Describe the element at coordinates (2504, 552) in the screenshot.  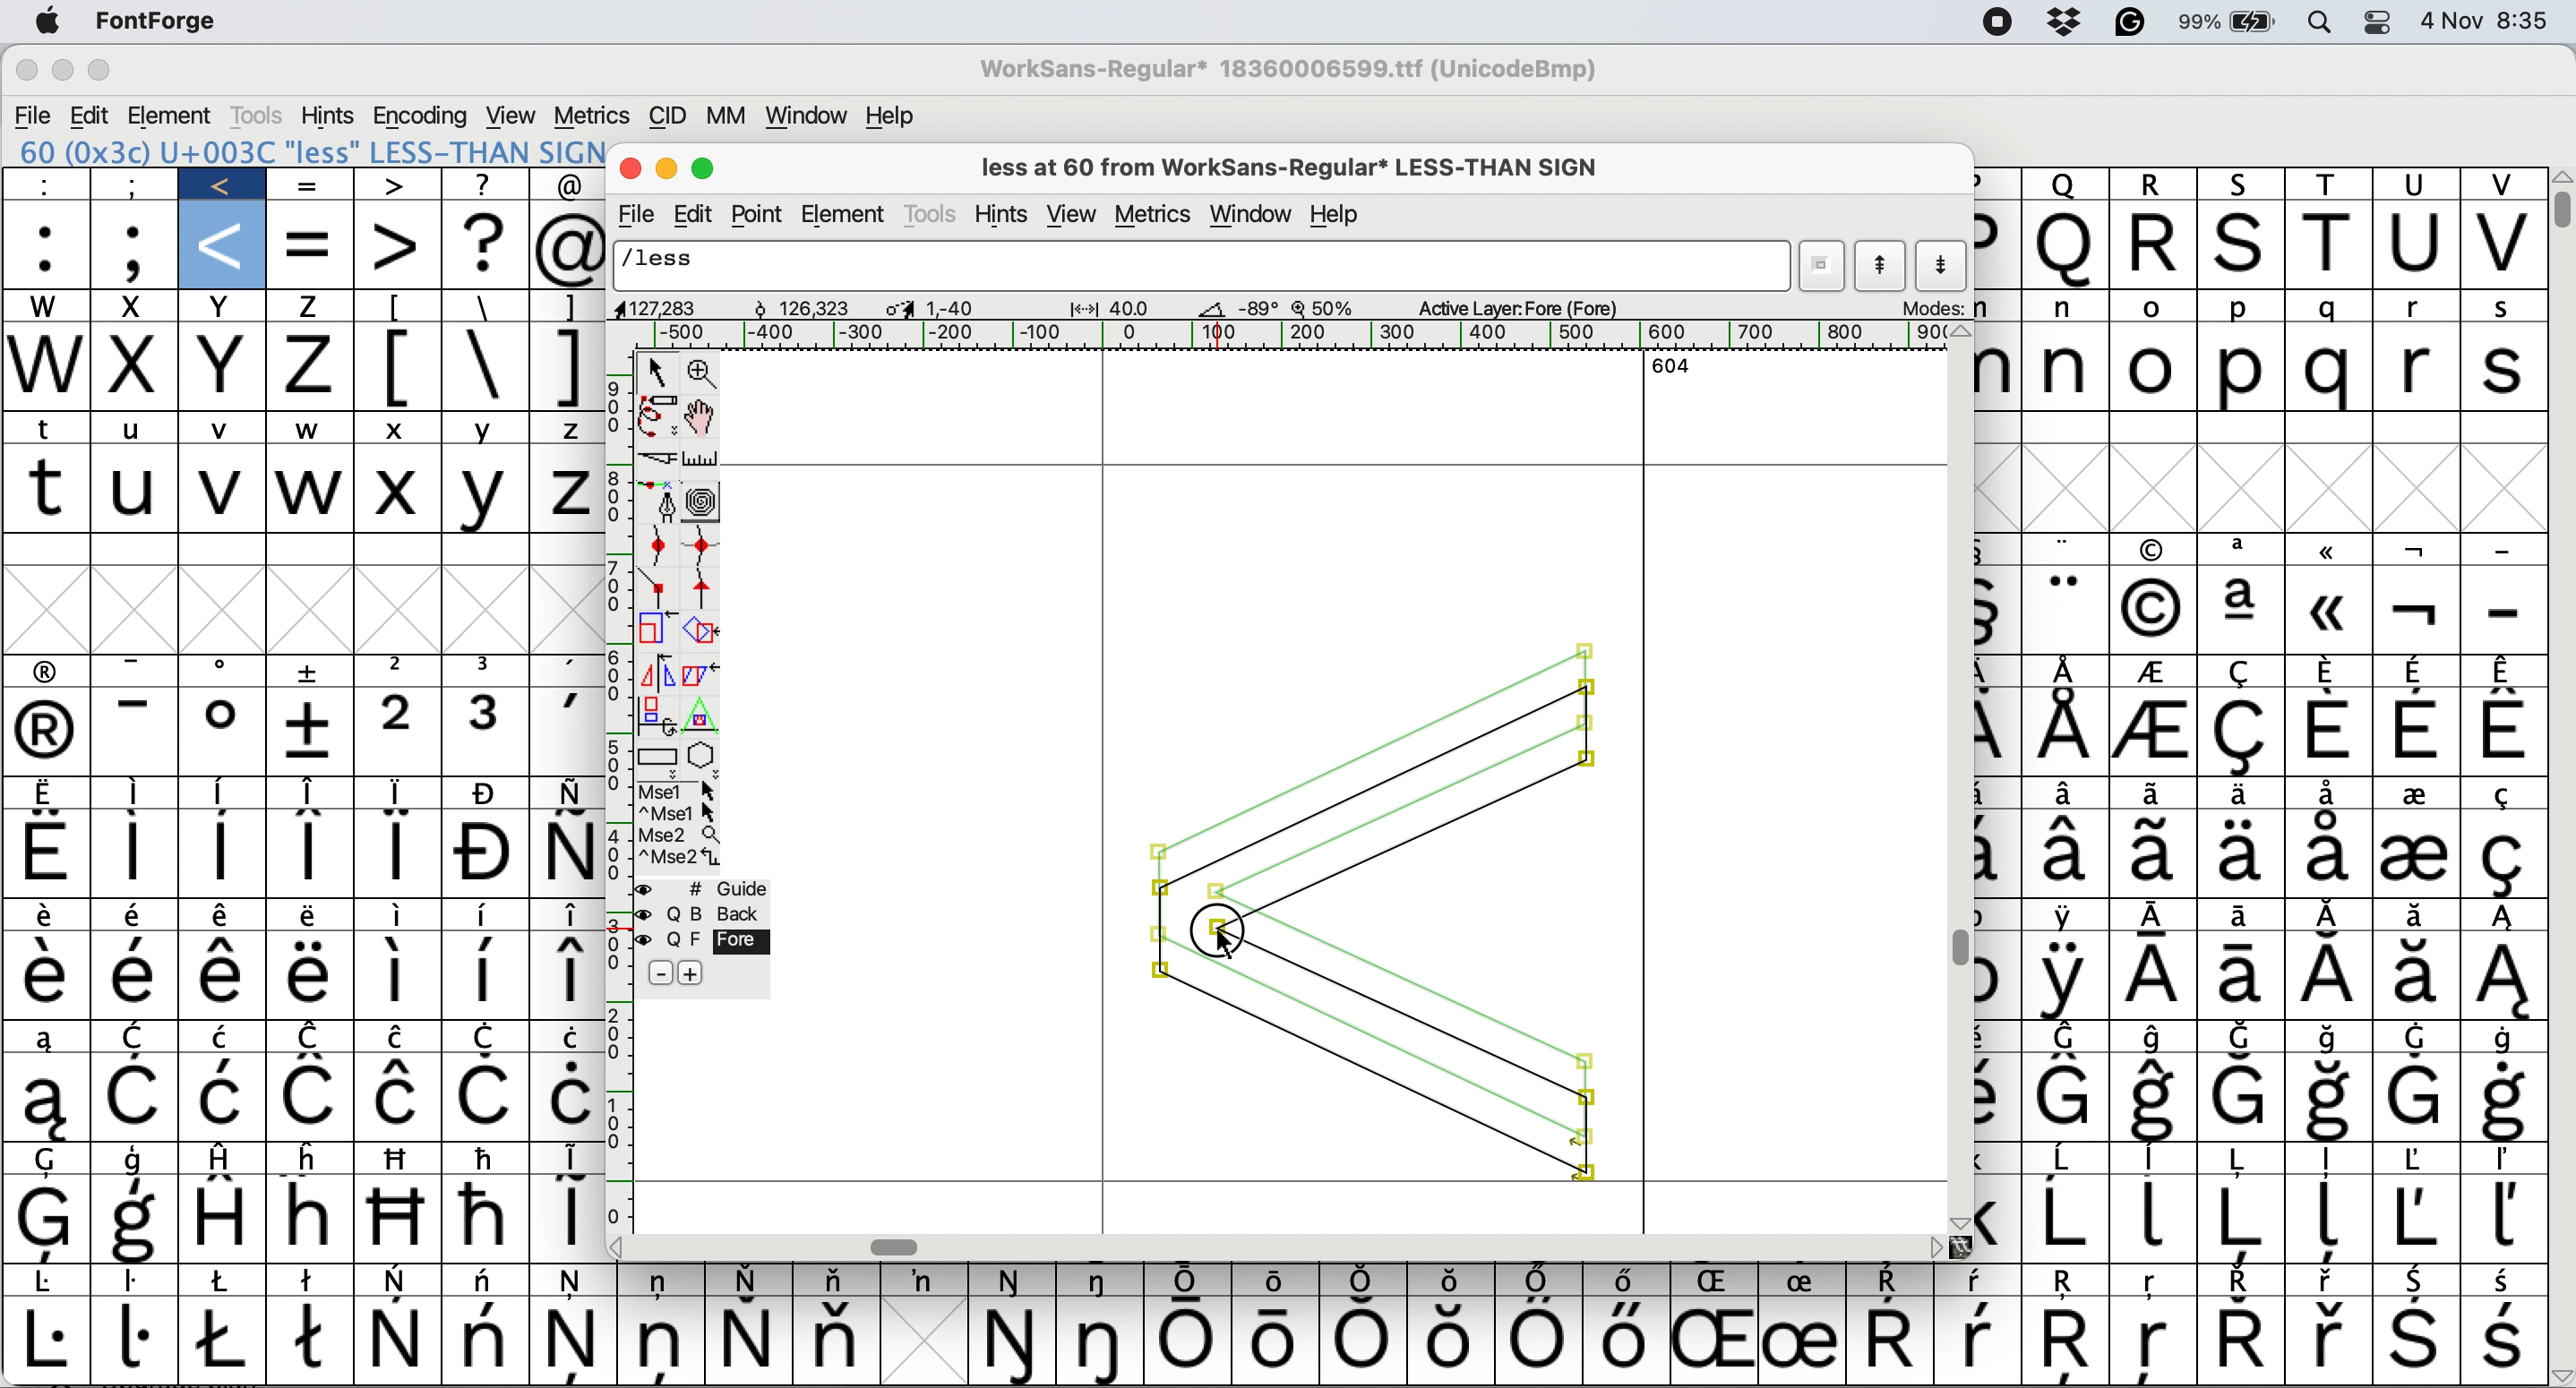
I see `-` at that location.